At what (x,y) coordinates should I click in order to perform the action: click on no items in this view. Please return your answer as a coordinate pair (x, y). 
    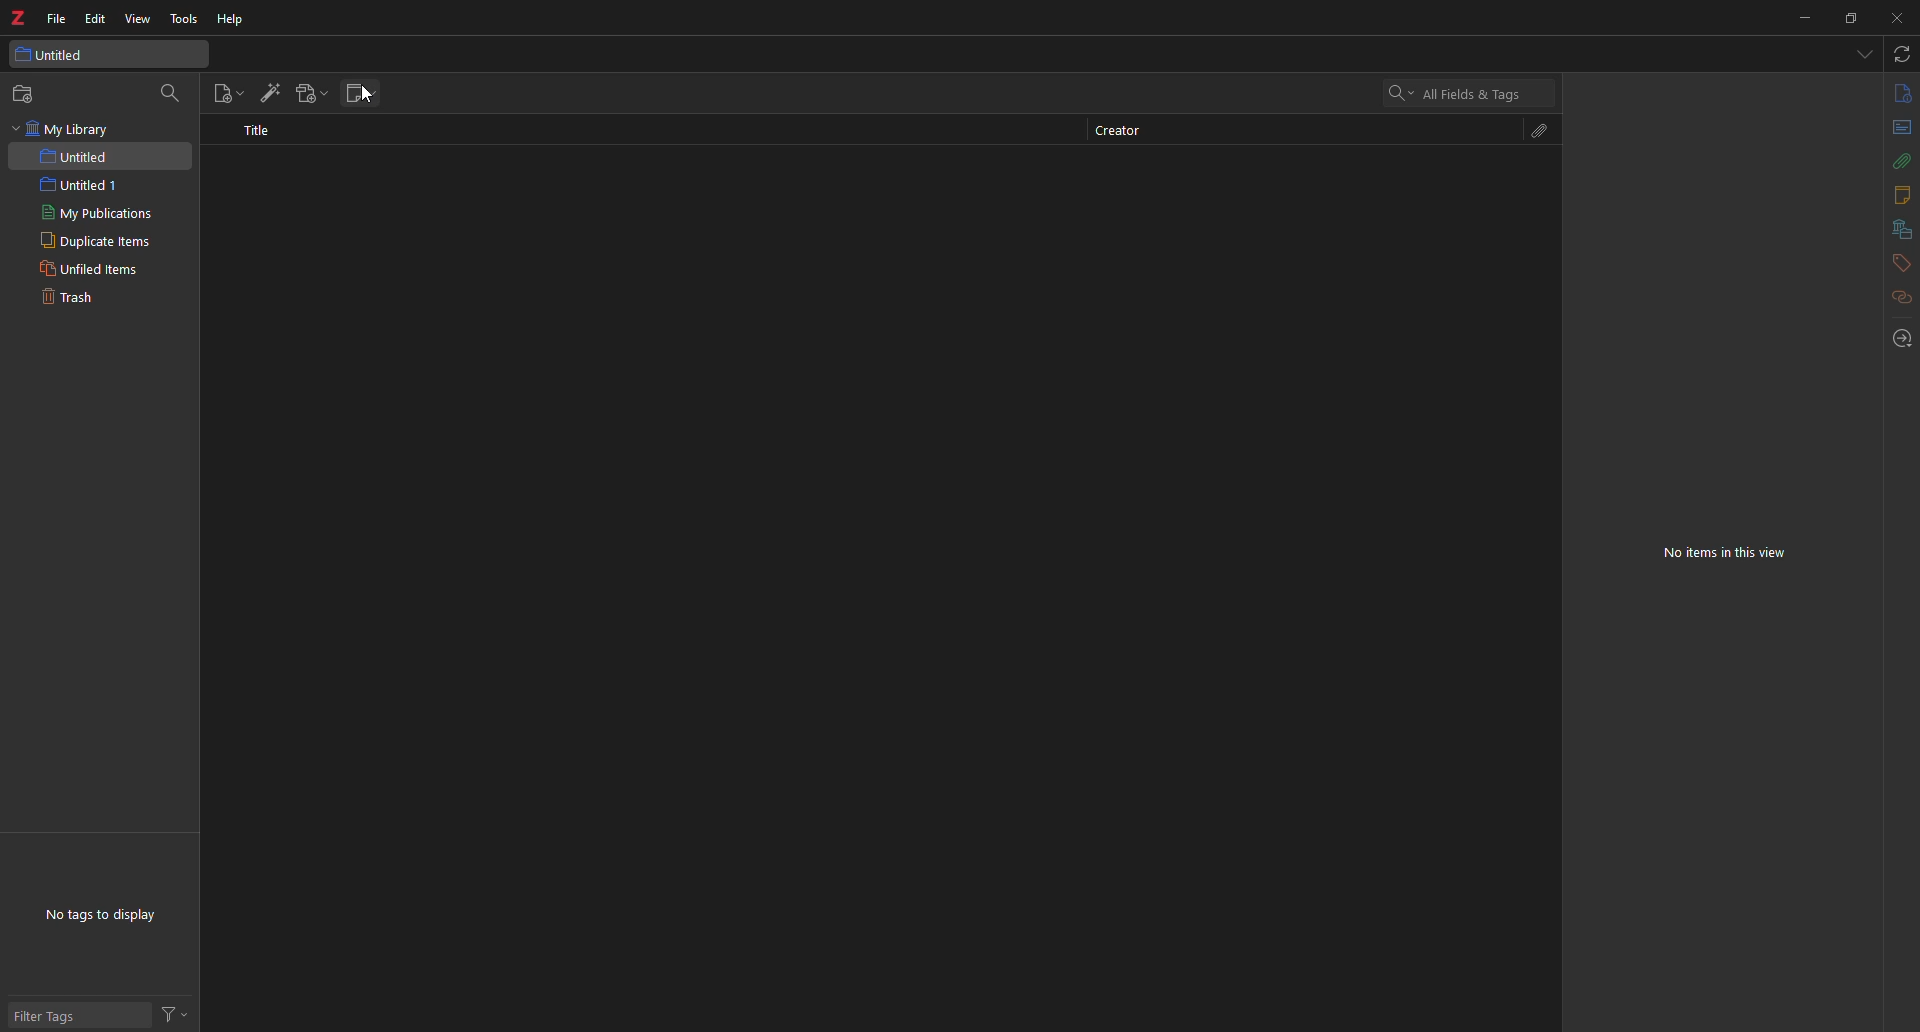
    Looking at the image, I should click on (1736, 553).